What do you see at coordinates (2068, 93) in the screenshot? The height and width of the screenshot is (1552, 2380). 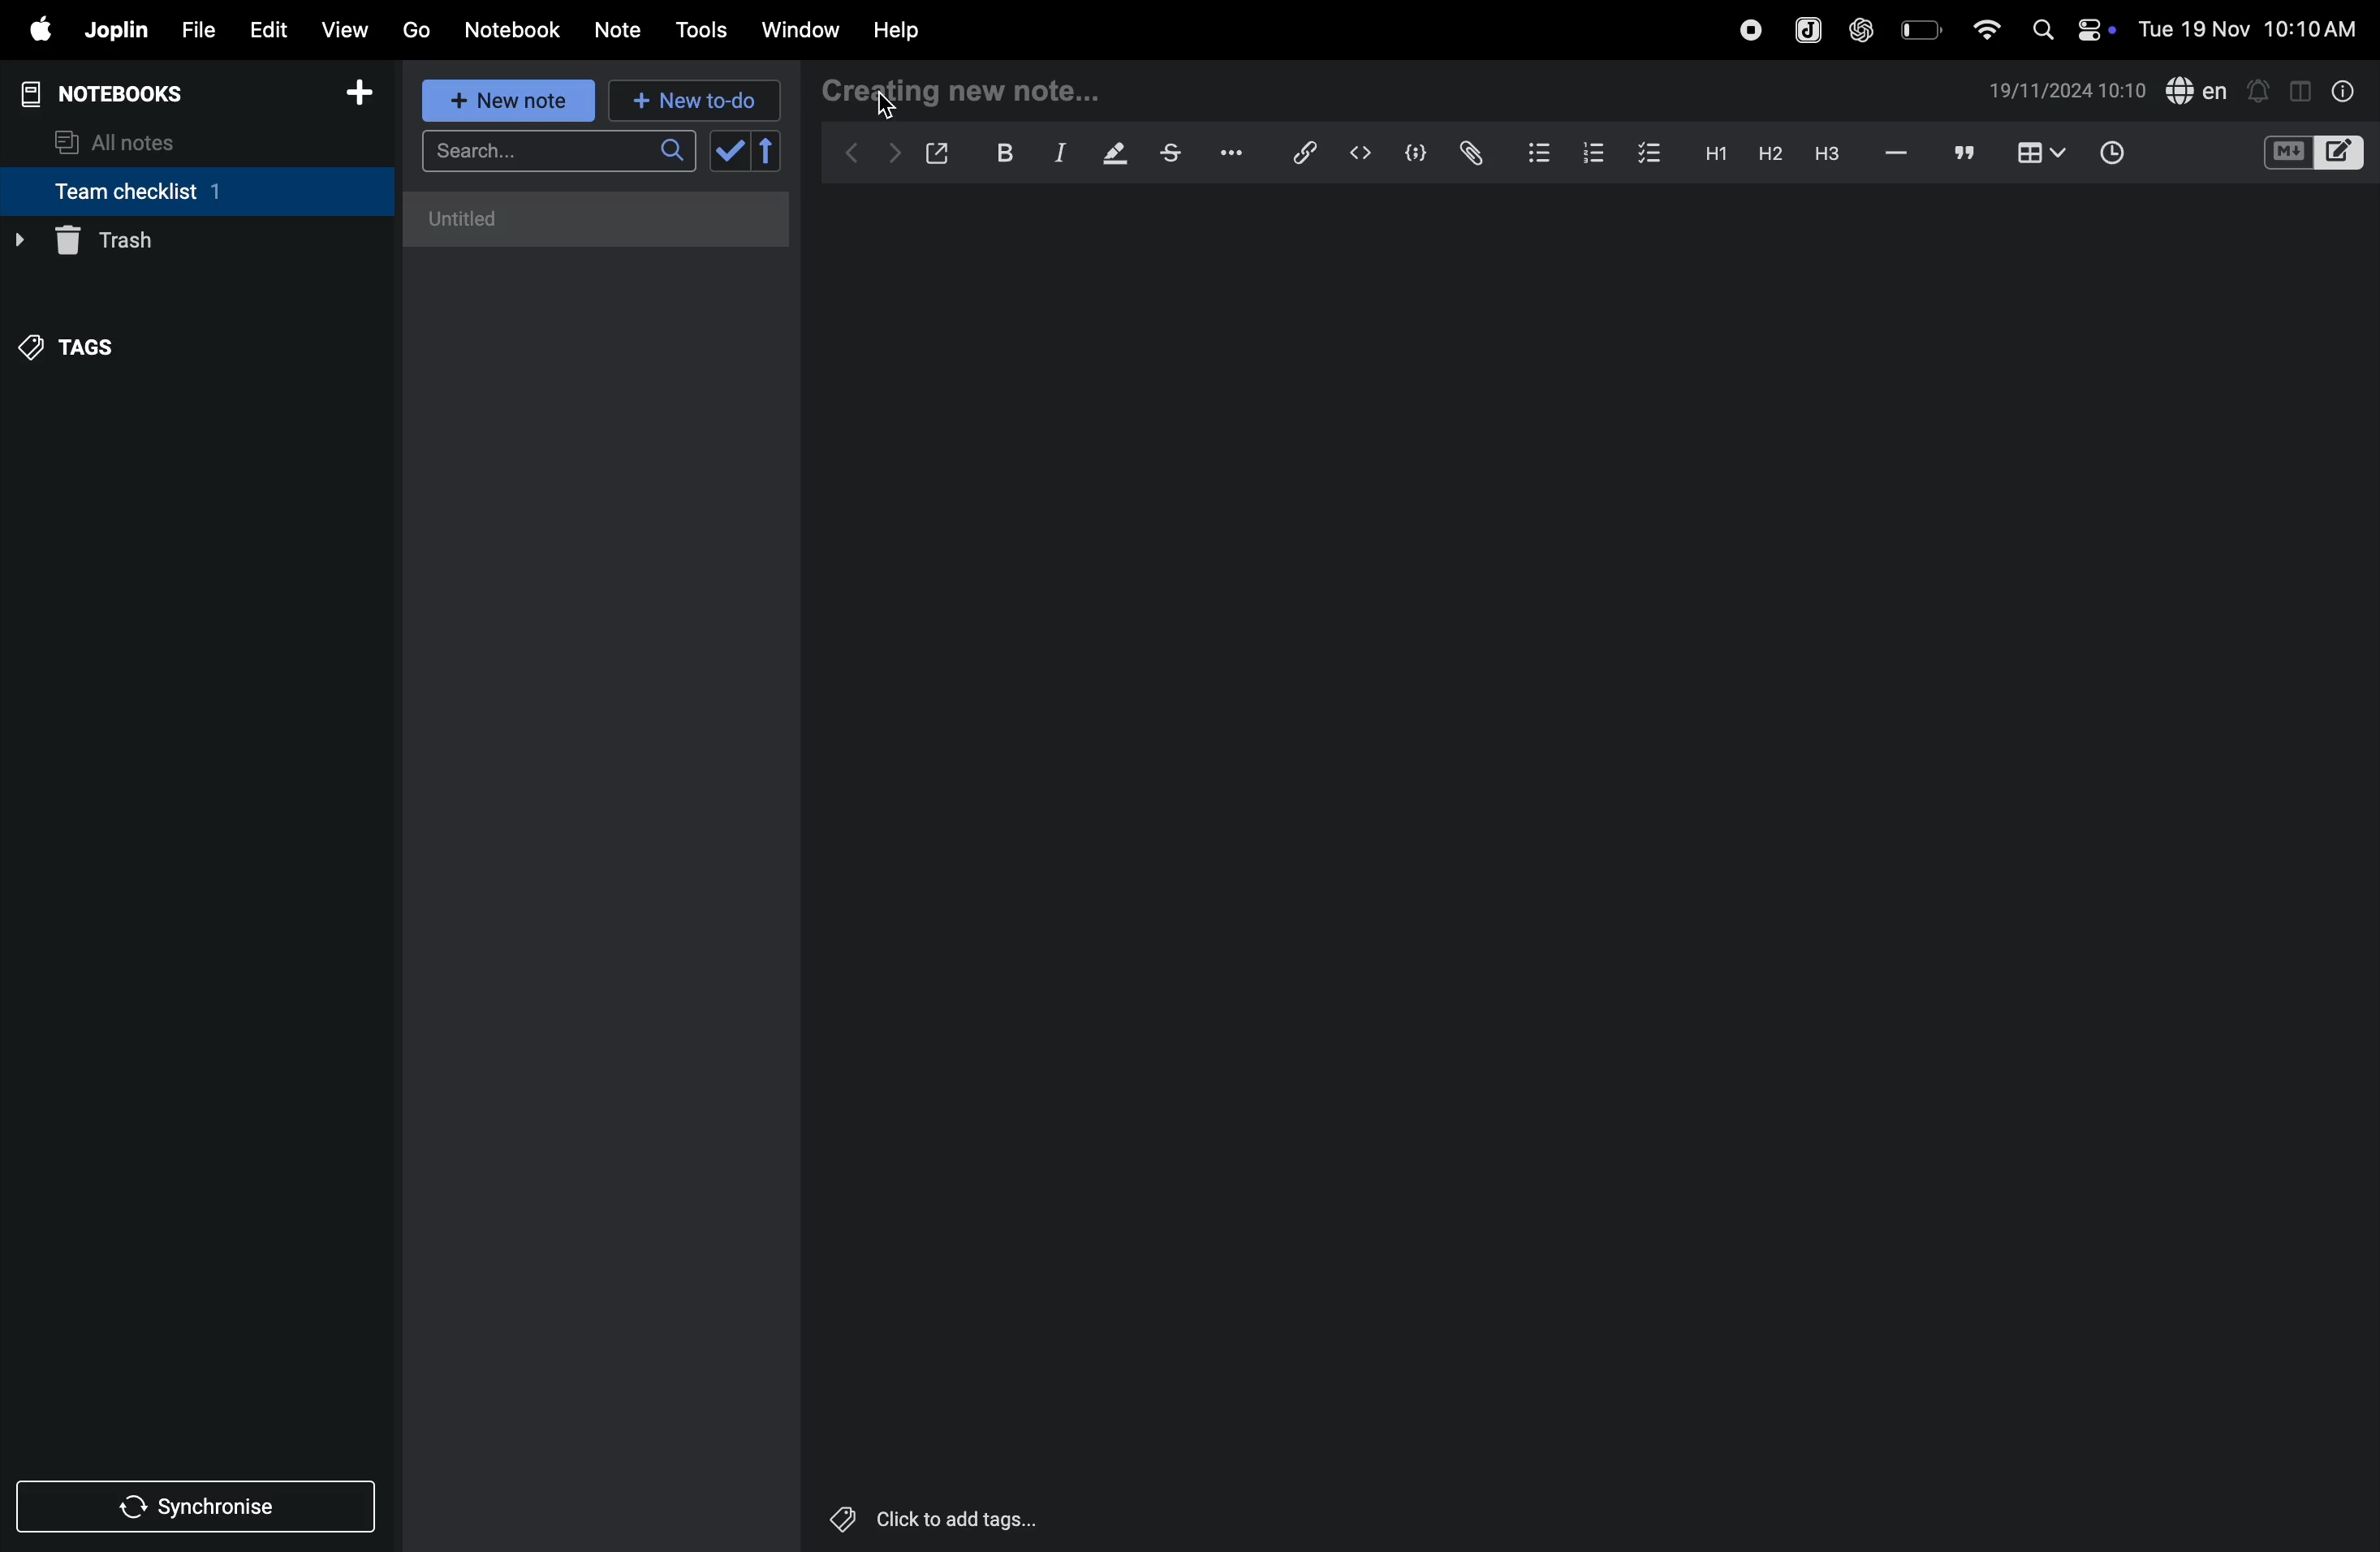 I see `date and time` at bounding box center [2068, 93].